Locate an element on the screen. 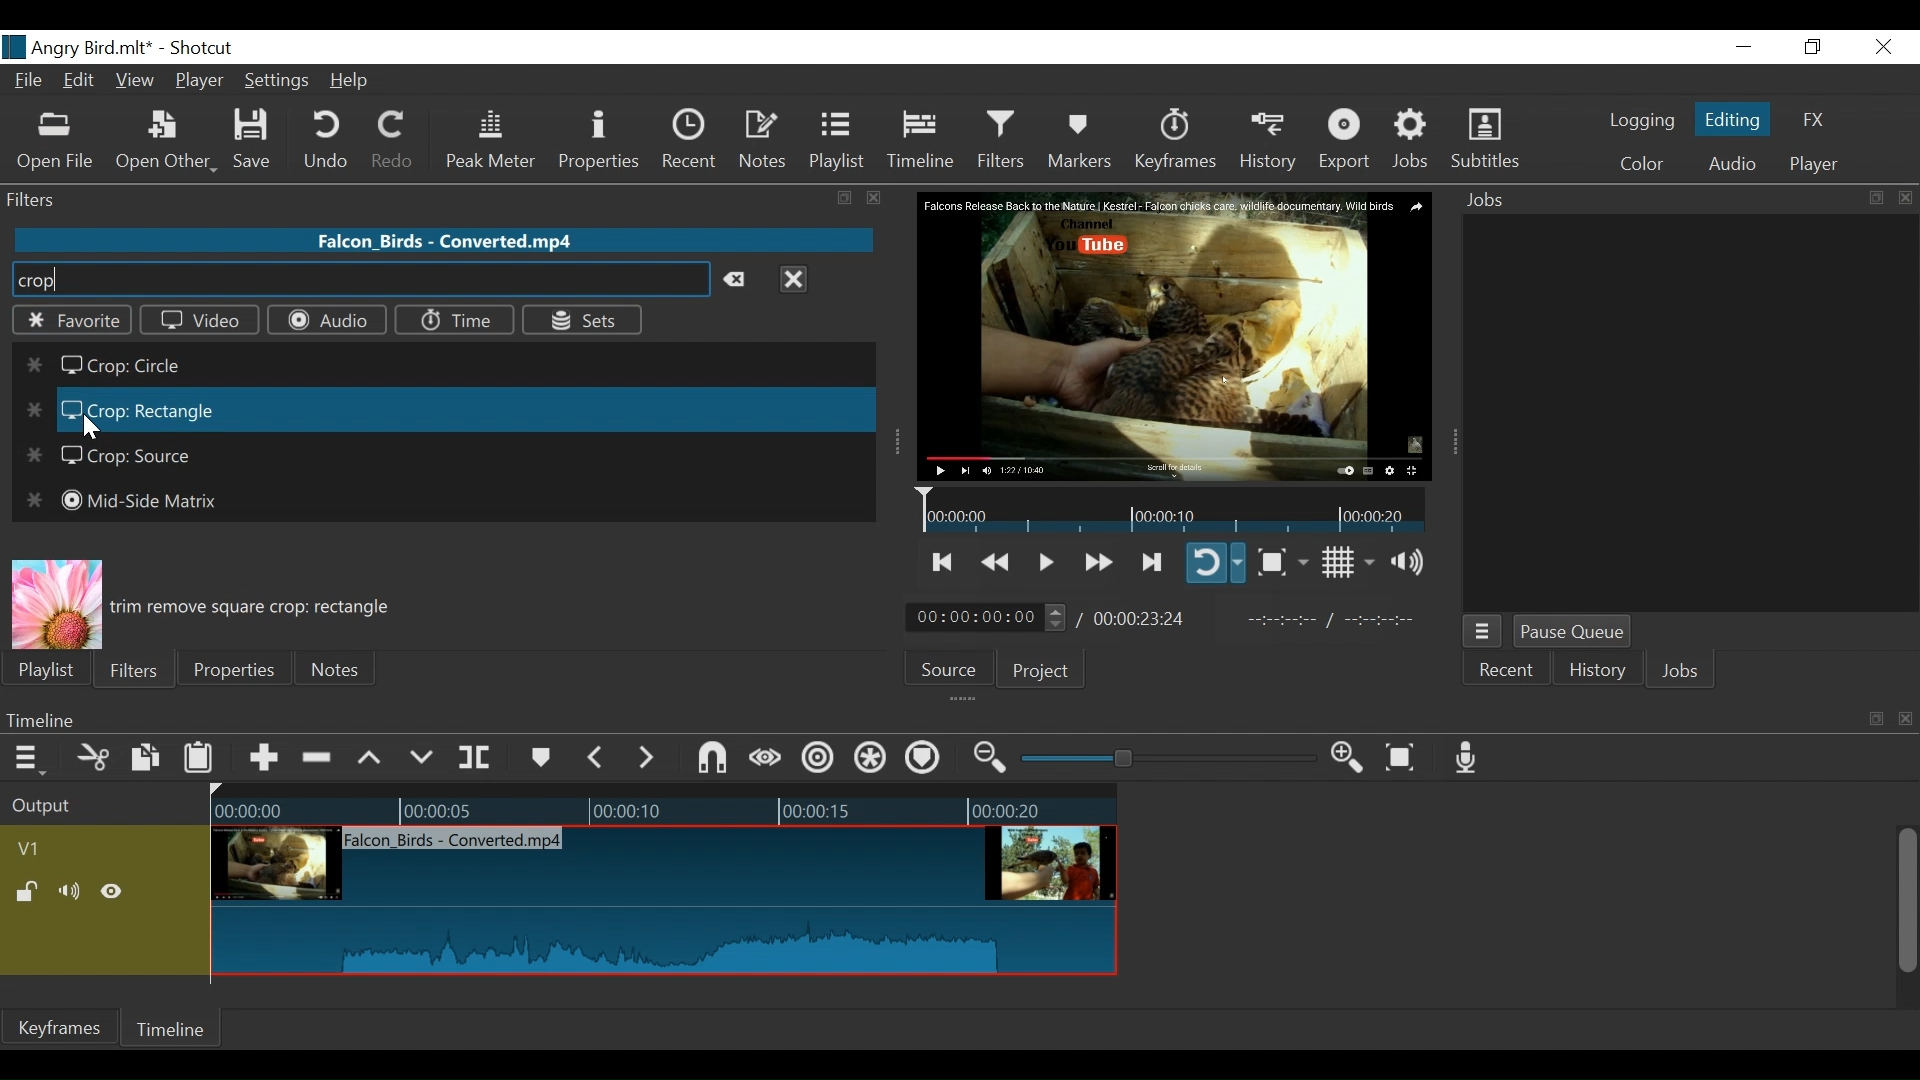 The height and width of the screenshot is (1080, 1920). Ripple all tracks is located at coordinates (871, 760).